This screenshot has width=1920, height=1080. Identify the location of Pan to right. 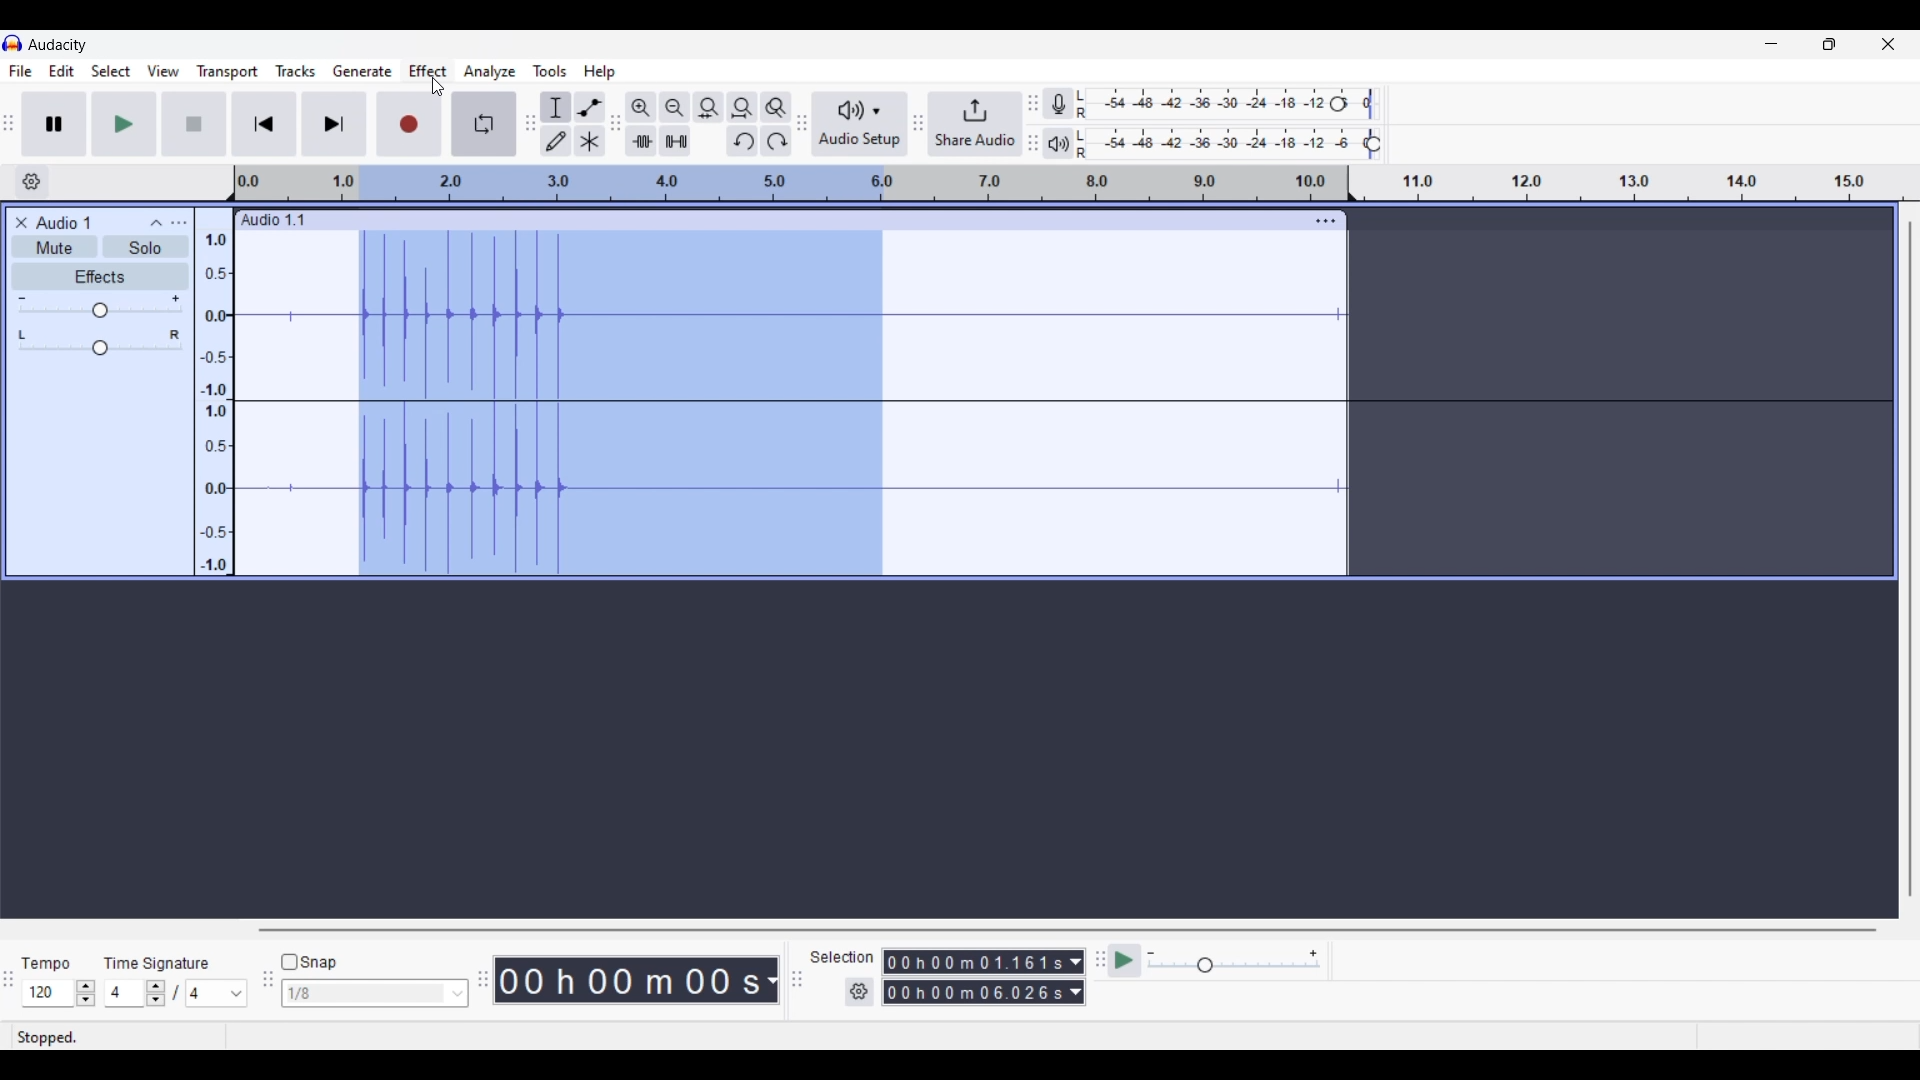
(175, 335).